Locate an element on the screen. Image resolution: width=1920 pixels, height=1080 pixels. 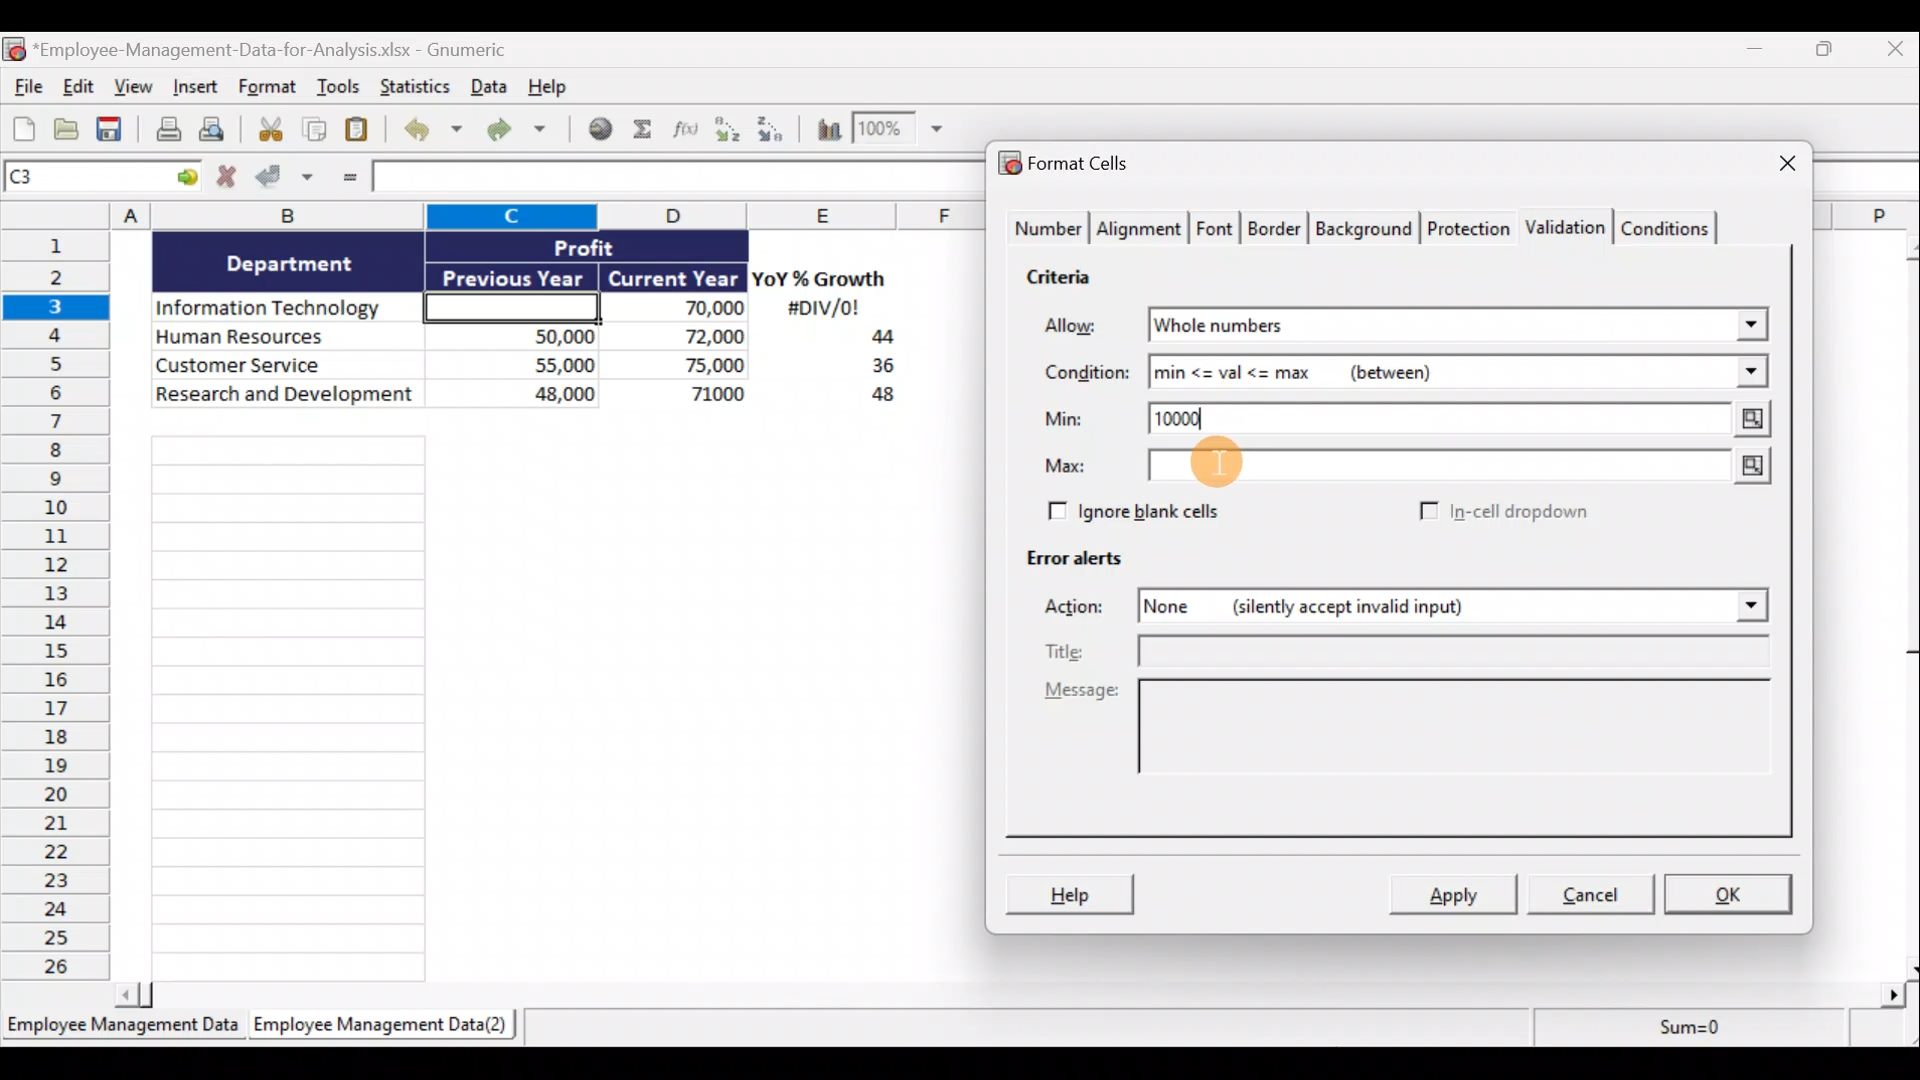
Undo last action is located at coordinates (436, 131).